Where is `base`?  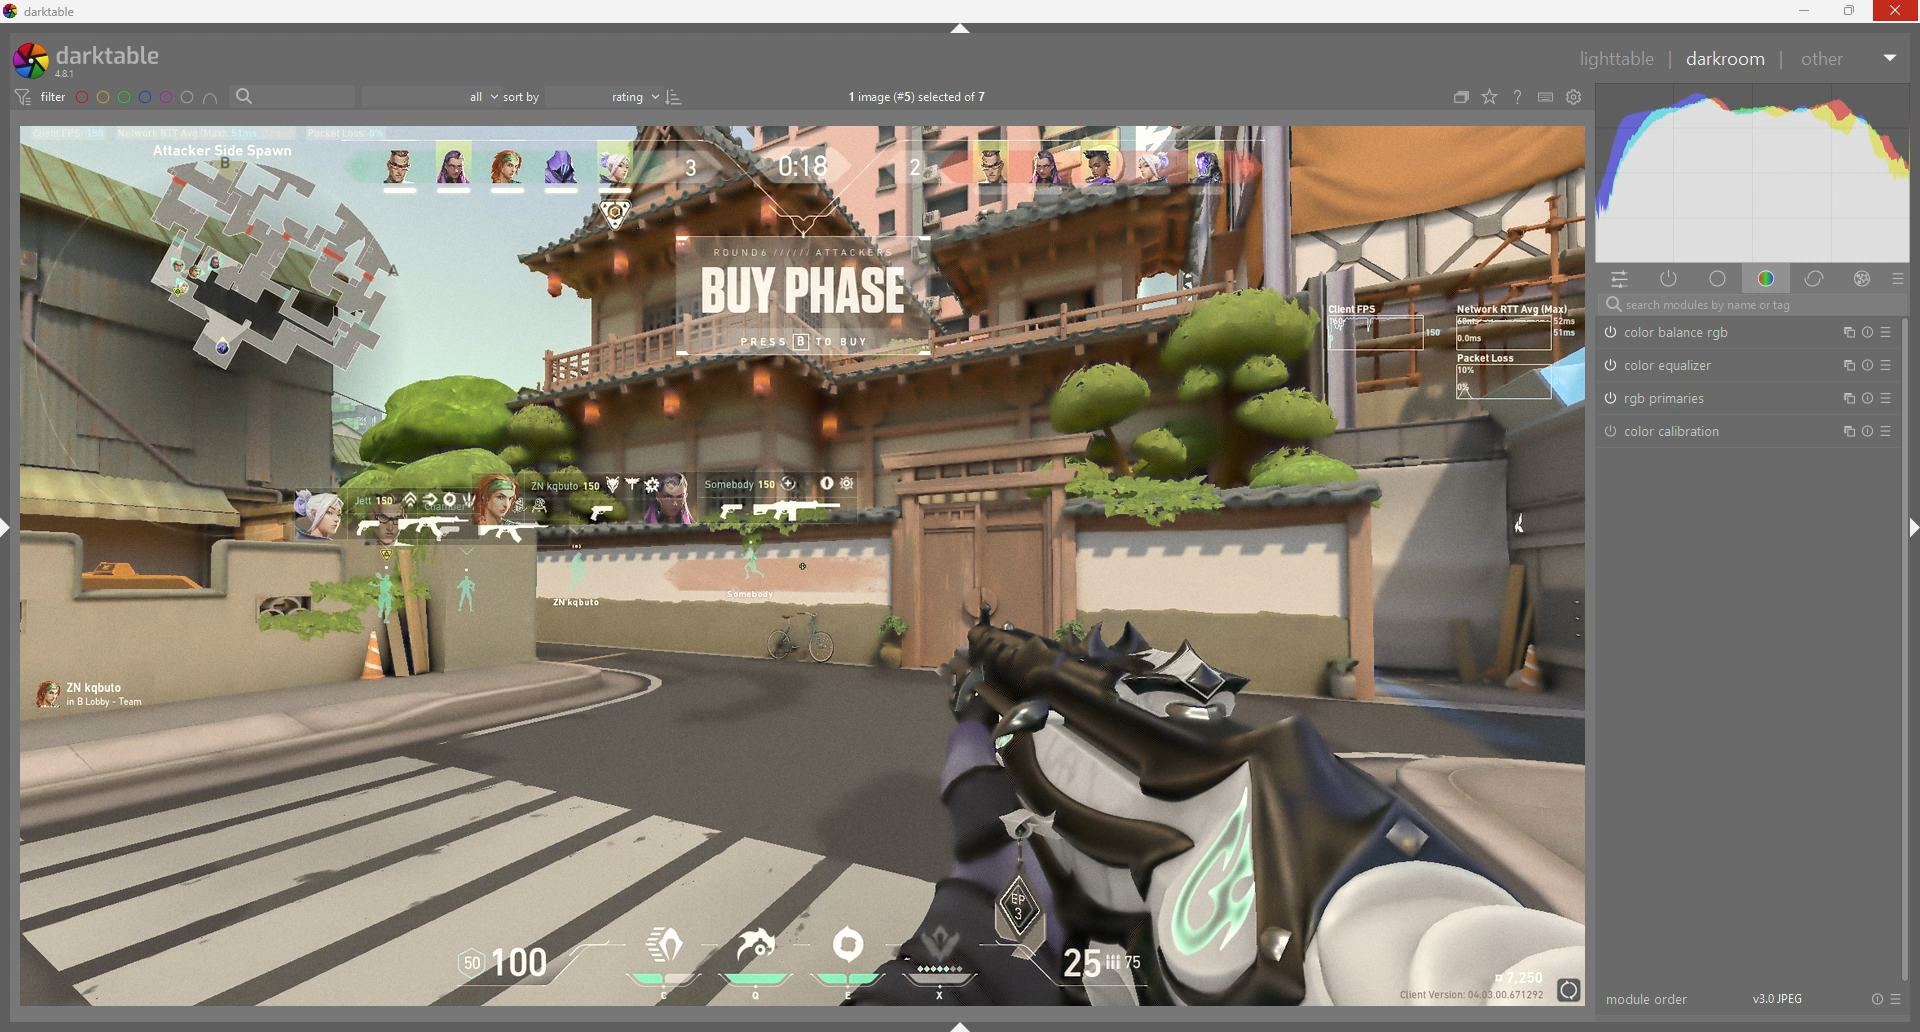
base is located at coordinates (1719, 280).